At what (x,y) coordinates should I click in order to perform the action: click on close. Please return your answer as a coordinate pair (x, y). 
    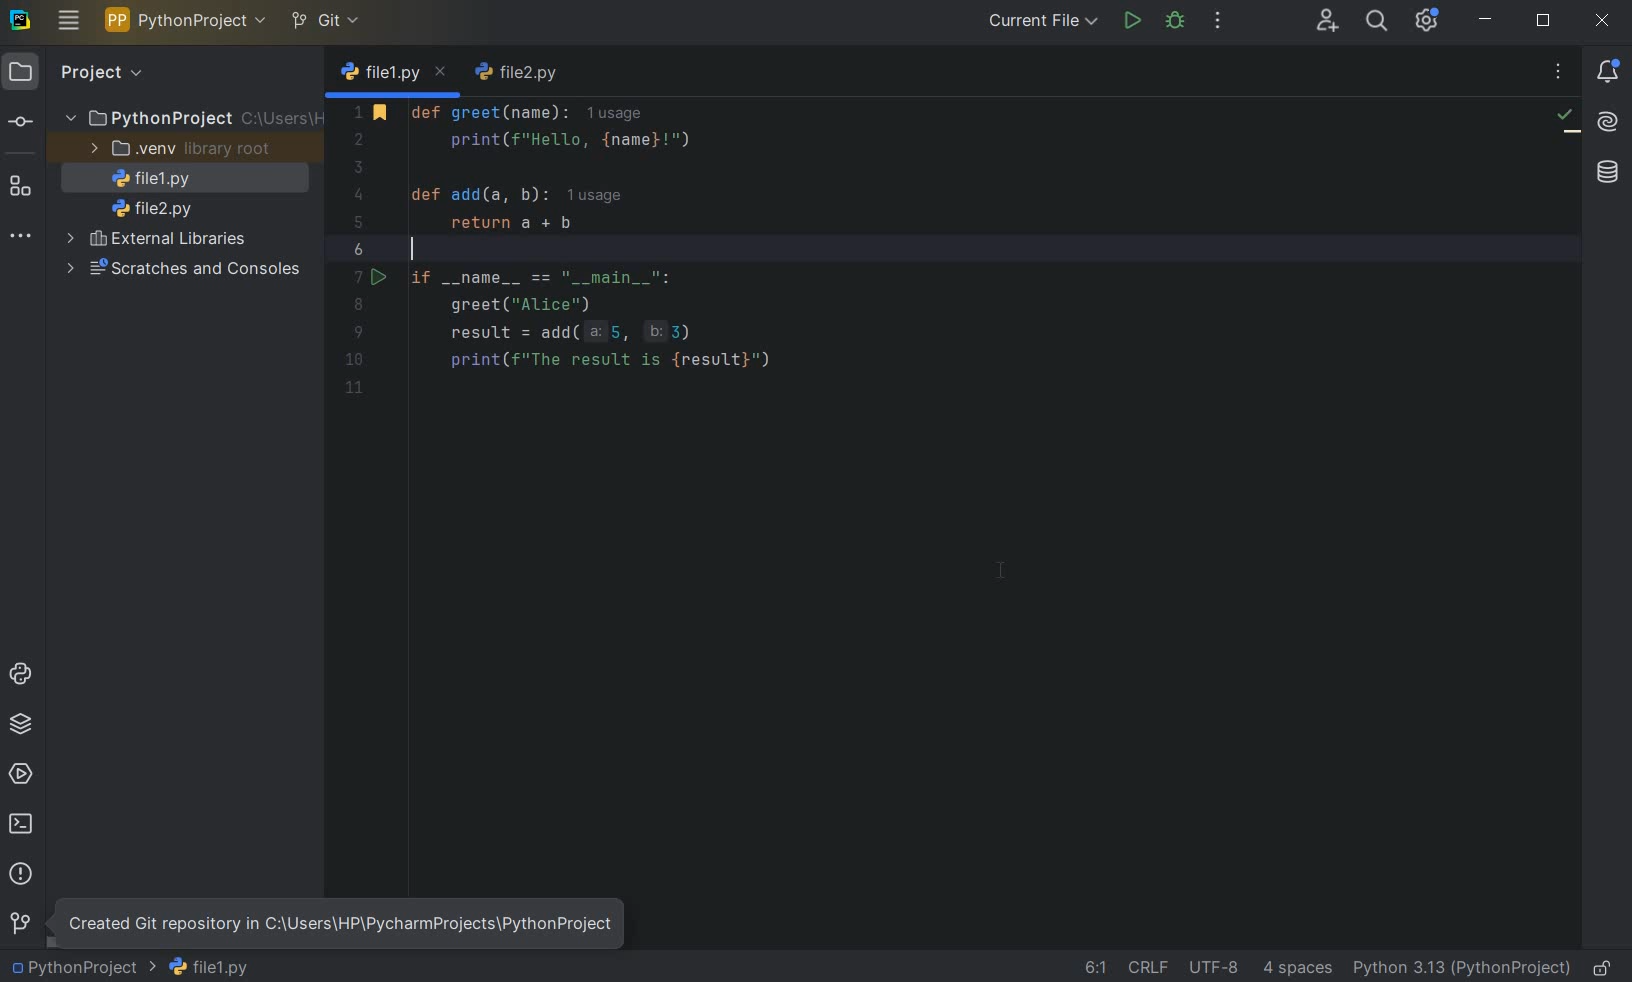
    Looking at the image, I should click on (1605, 21).